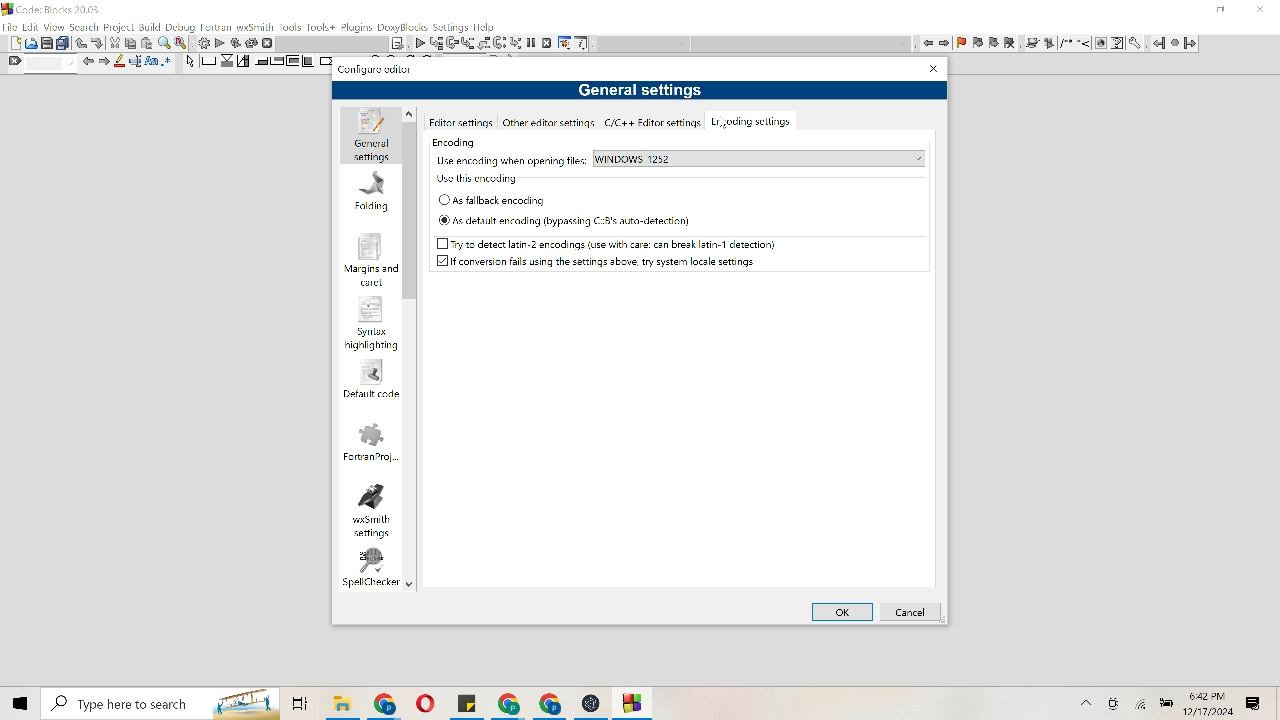 The width and height of the screenshot is (1280, 720). Describe the element at coordinates (548, 43) in the screenshot. I see `Cancel` at that location.